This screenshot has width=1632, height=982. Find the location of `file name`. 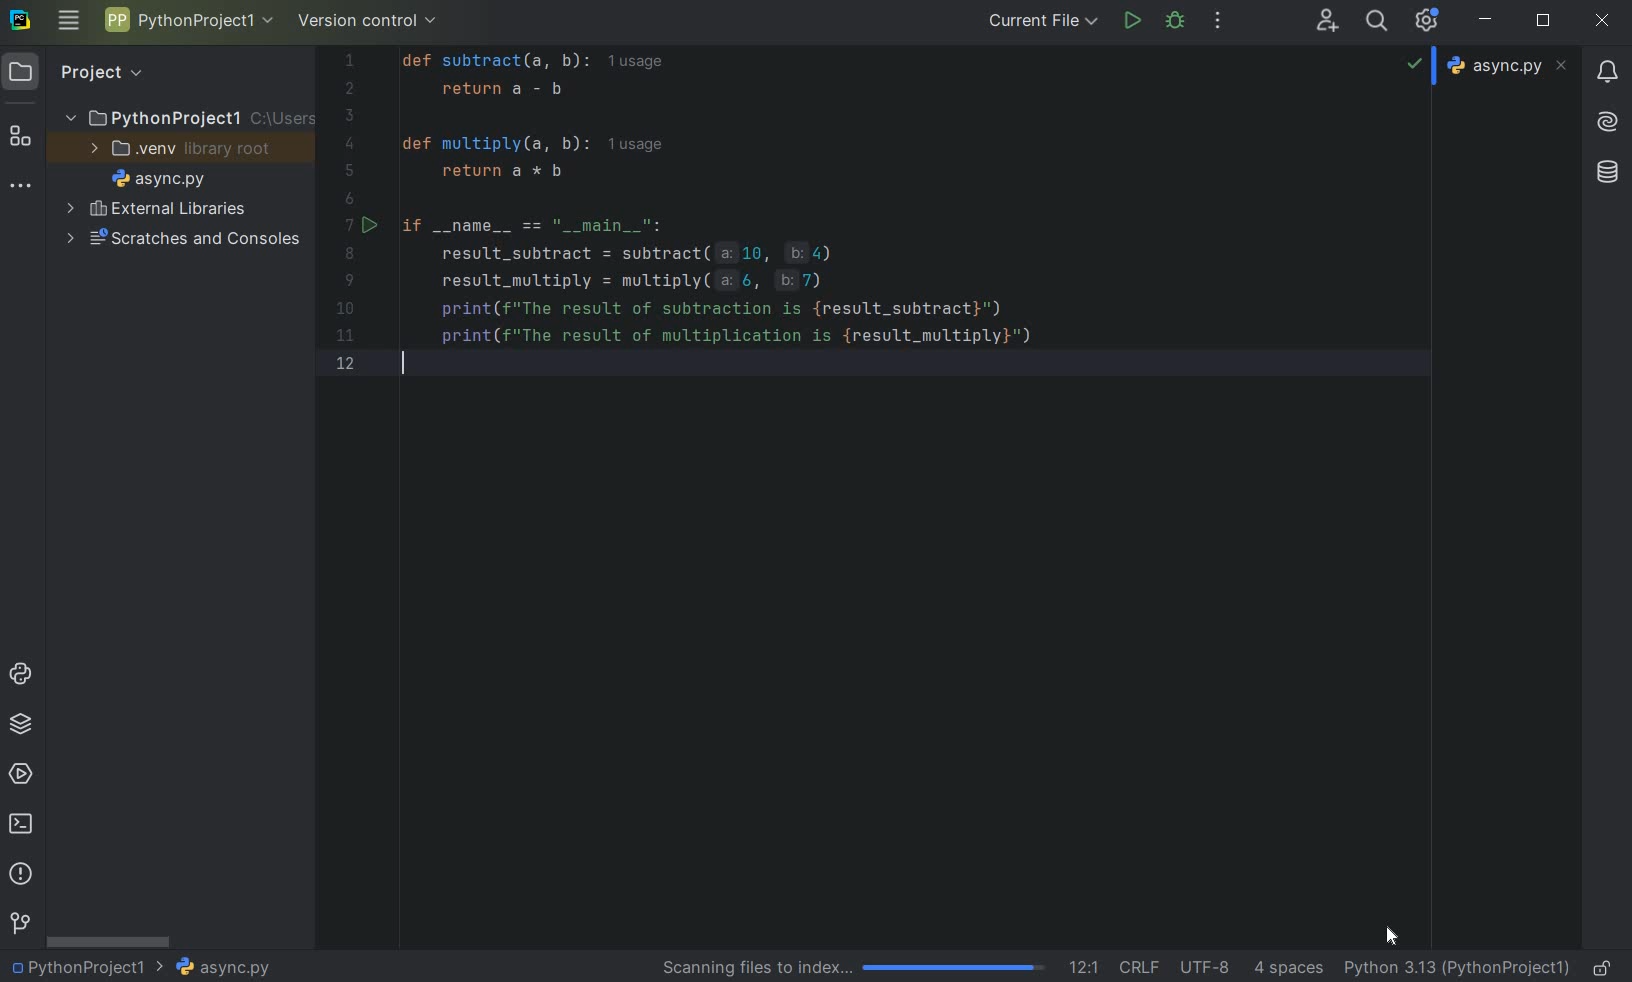

file name is located at coordinates (158, 178).